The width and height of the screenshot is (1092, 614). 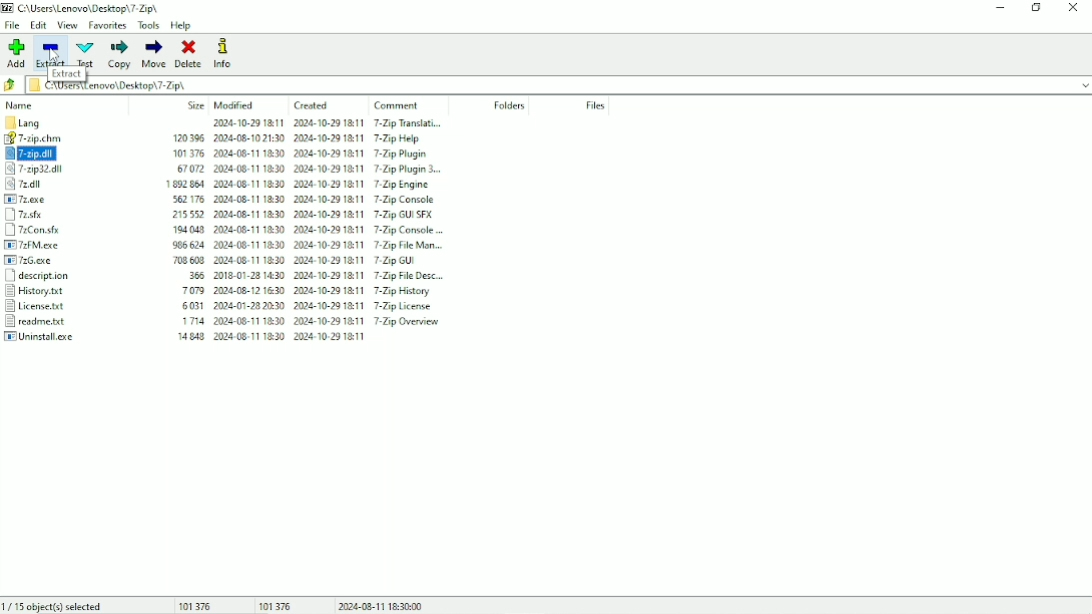 I want to click on Files, so click(x=596, y=105).